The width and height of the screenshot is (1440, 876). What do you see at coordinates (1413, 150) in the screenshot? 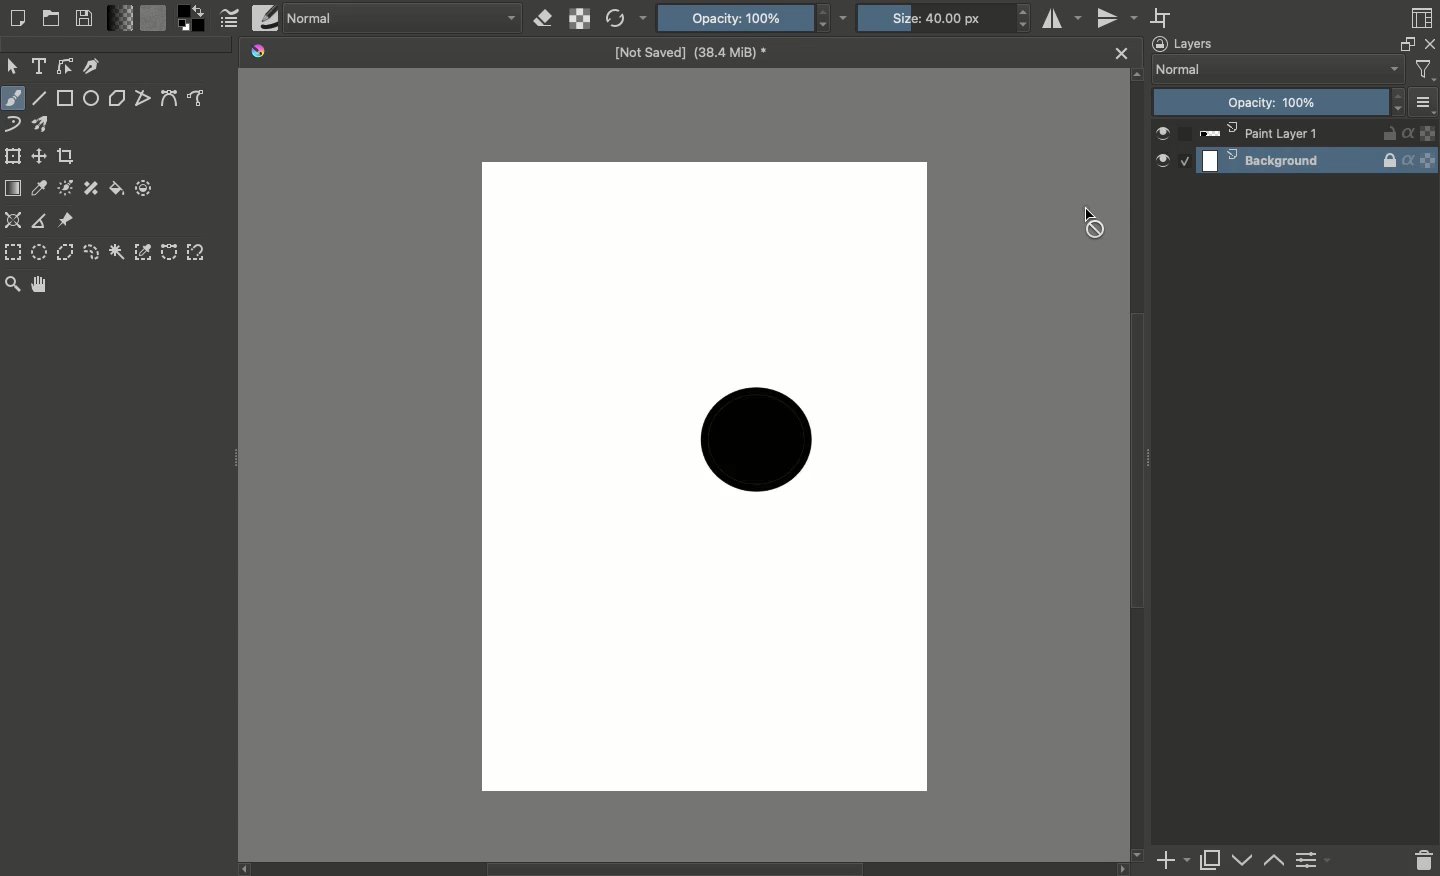
I see `Alpha` at bounding box center [1413, 150].